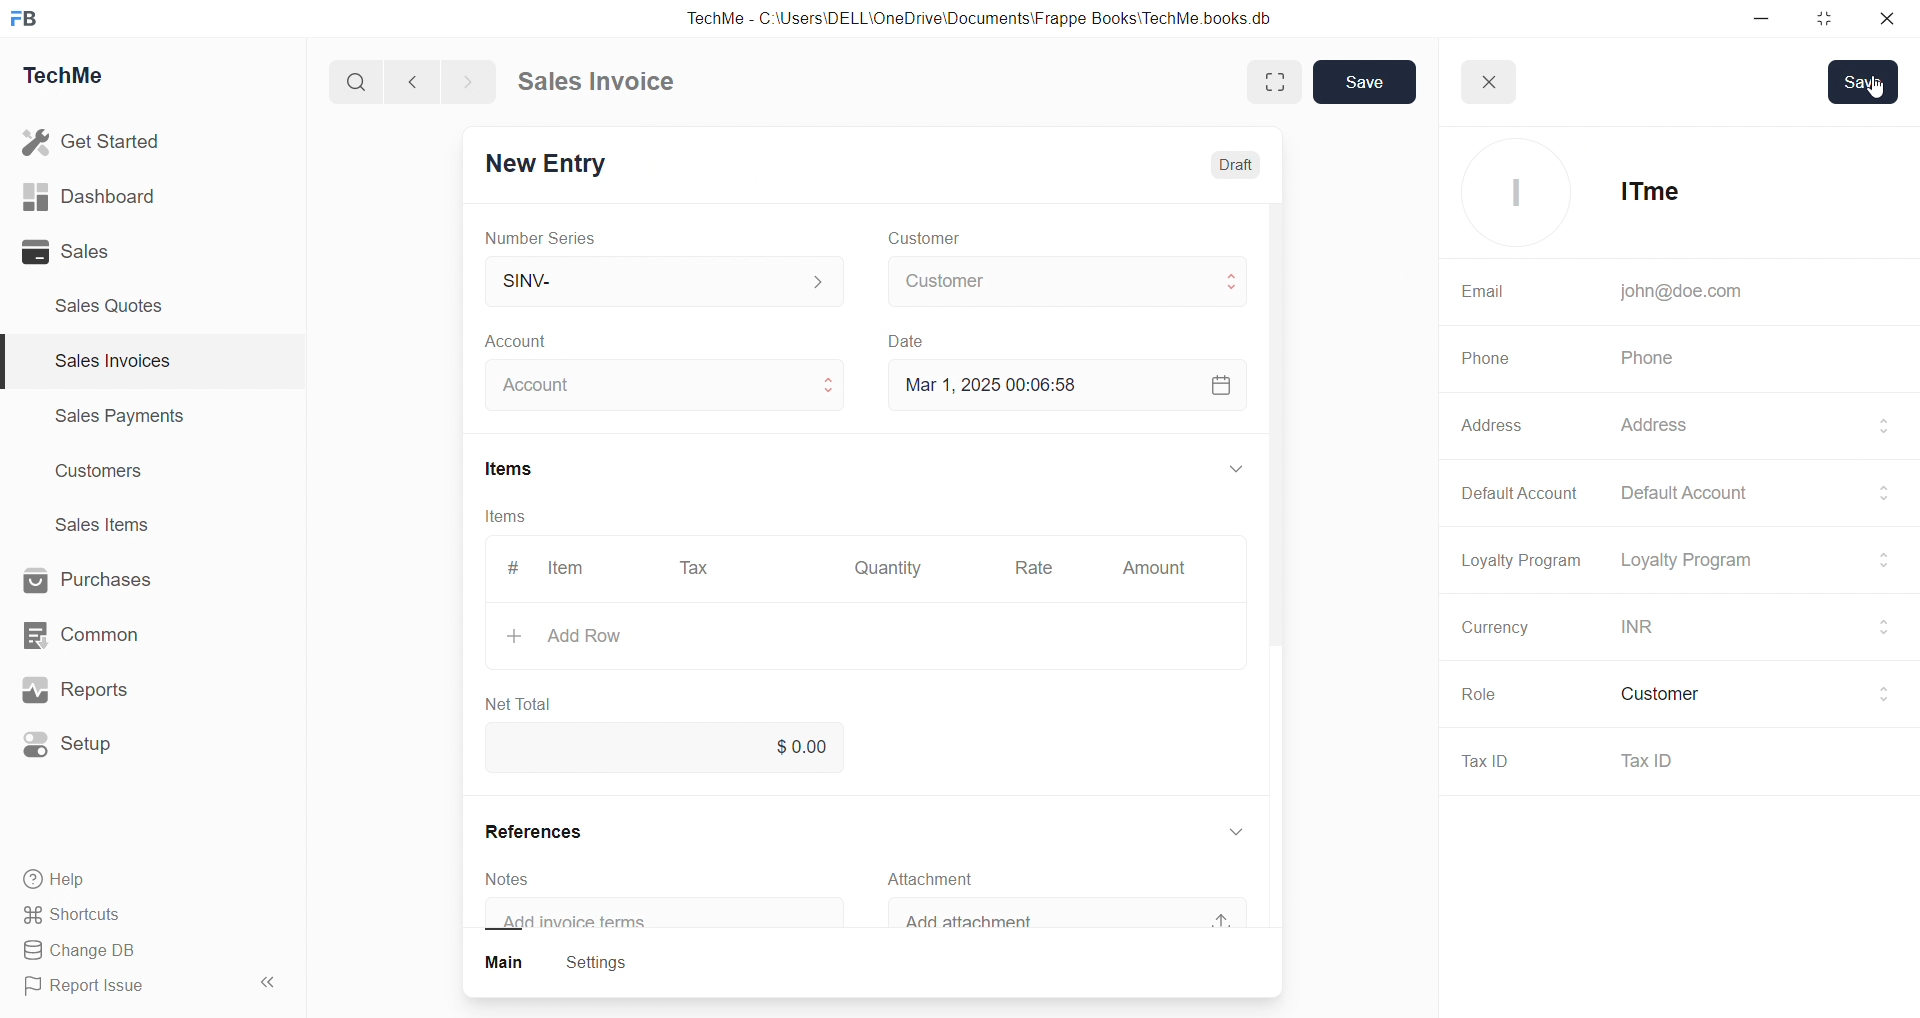 The image size is (1920, 1018). Describe the element at coordinates (1239, 470) in the screenshot. I see `doopdown` at that location.